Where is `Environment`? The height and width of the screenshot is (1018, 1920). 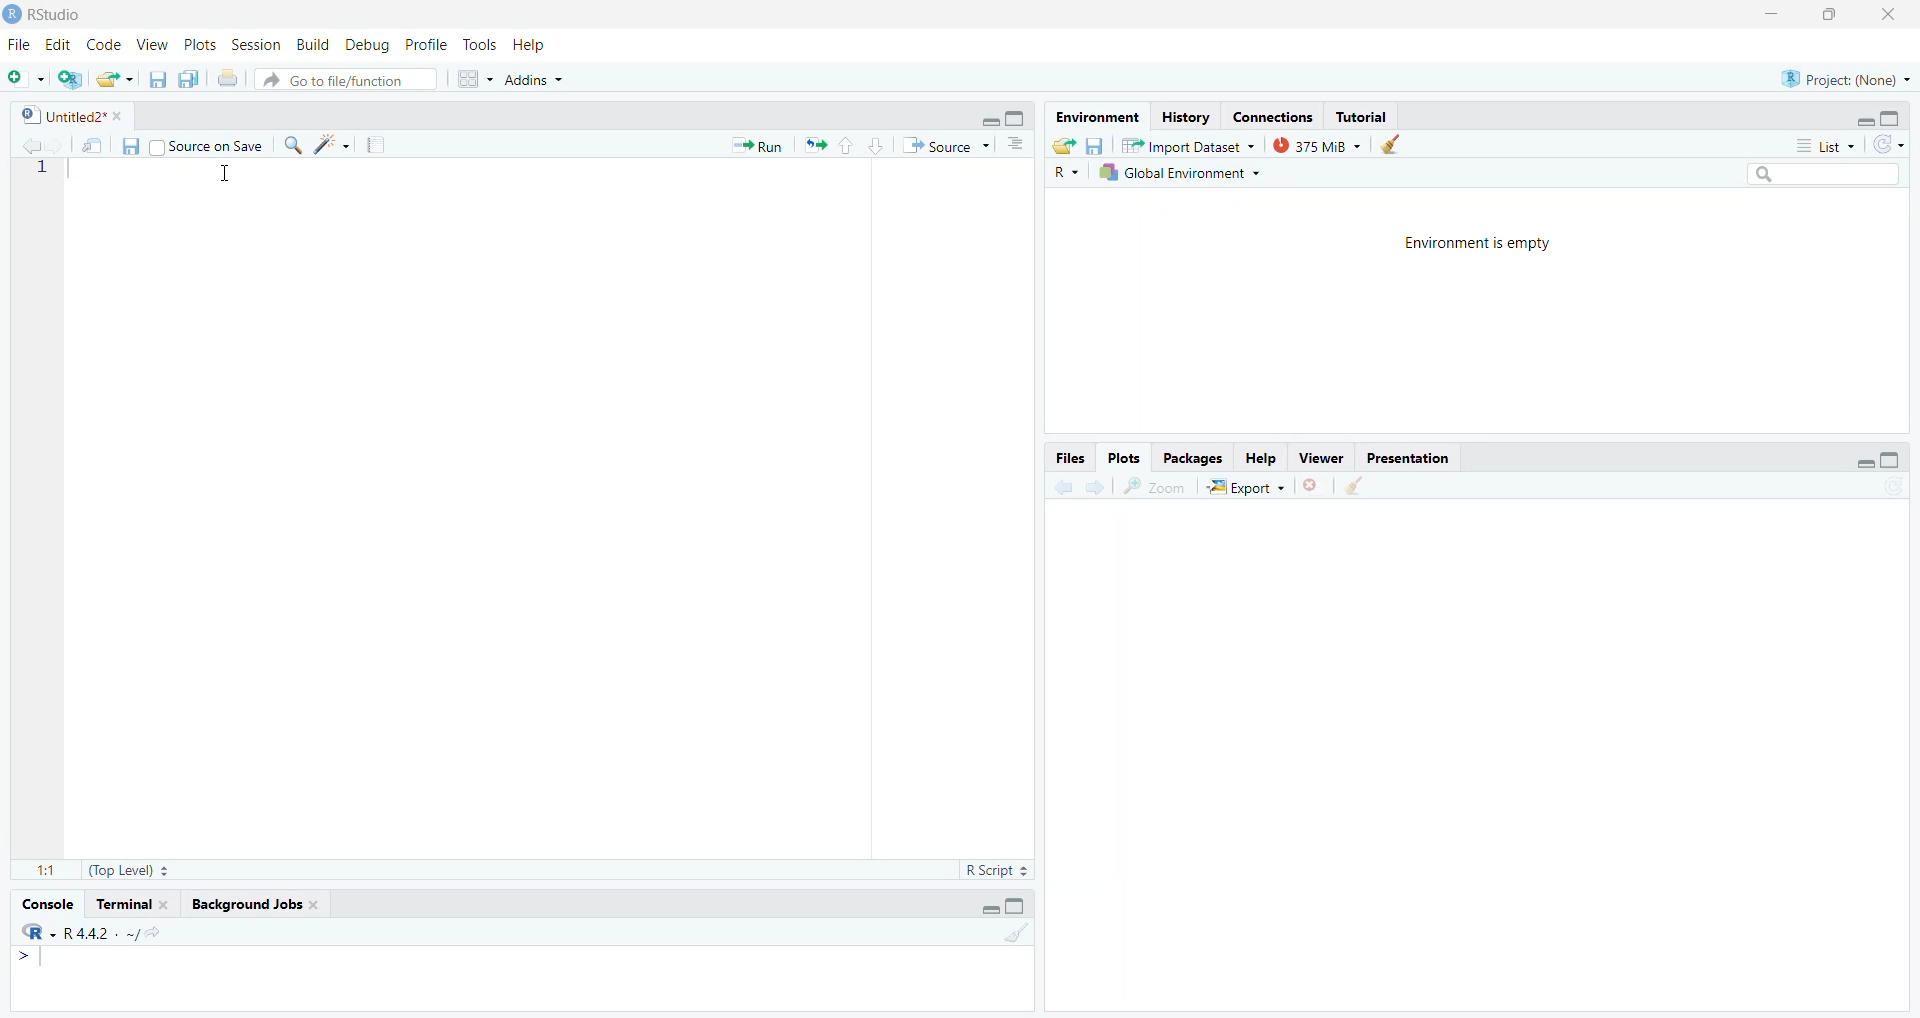 Environment is located at coordinates (1090, 117).